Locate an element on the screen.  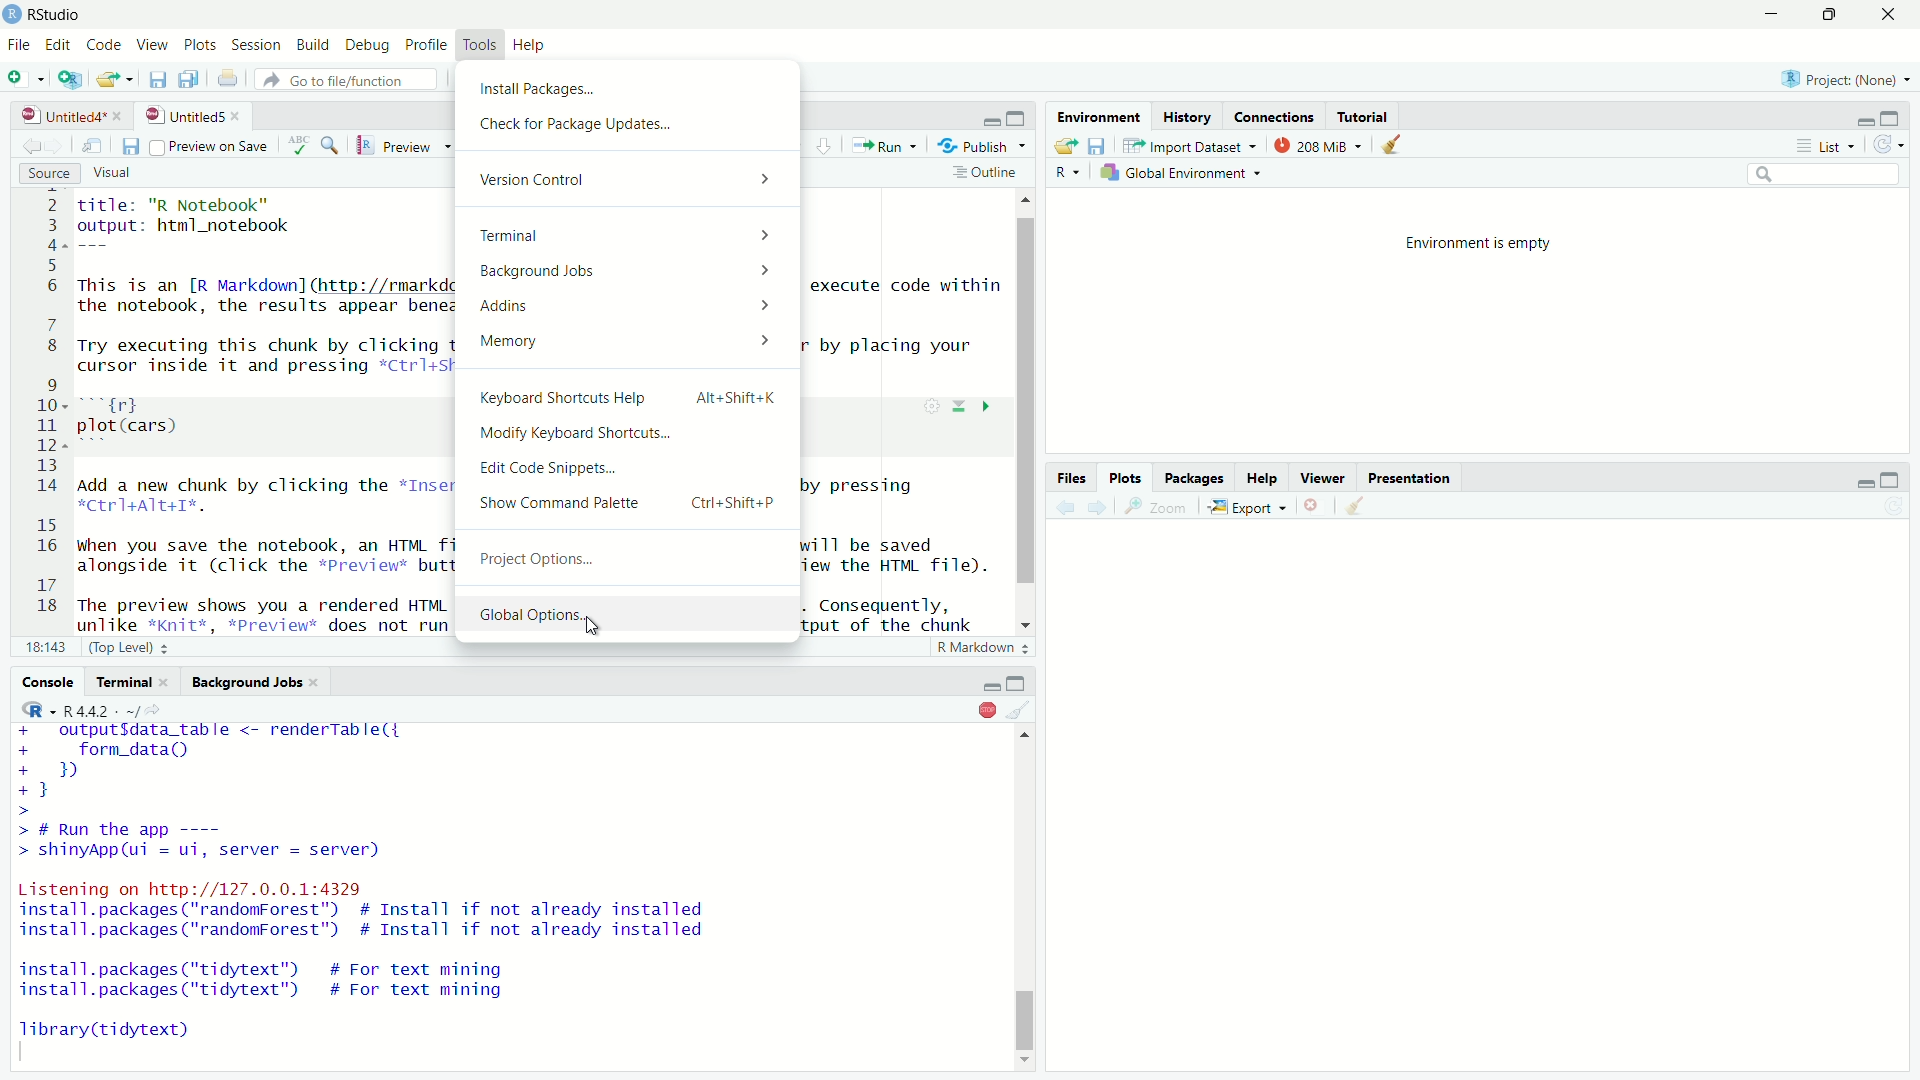
clear object is located at coordinates (1388, 145).